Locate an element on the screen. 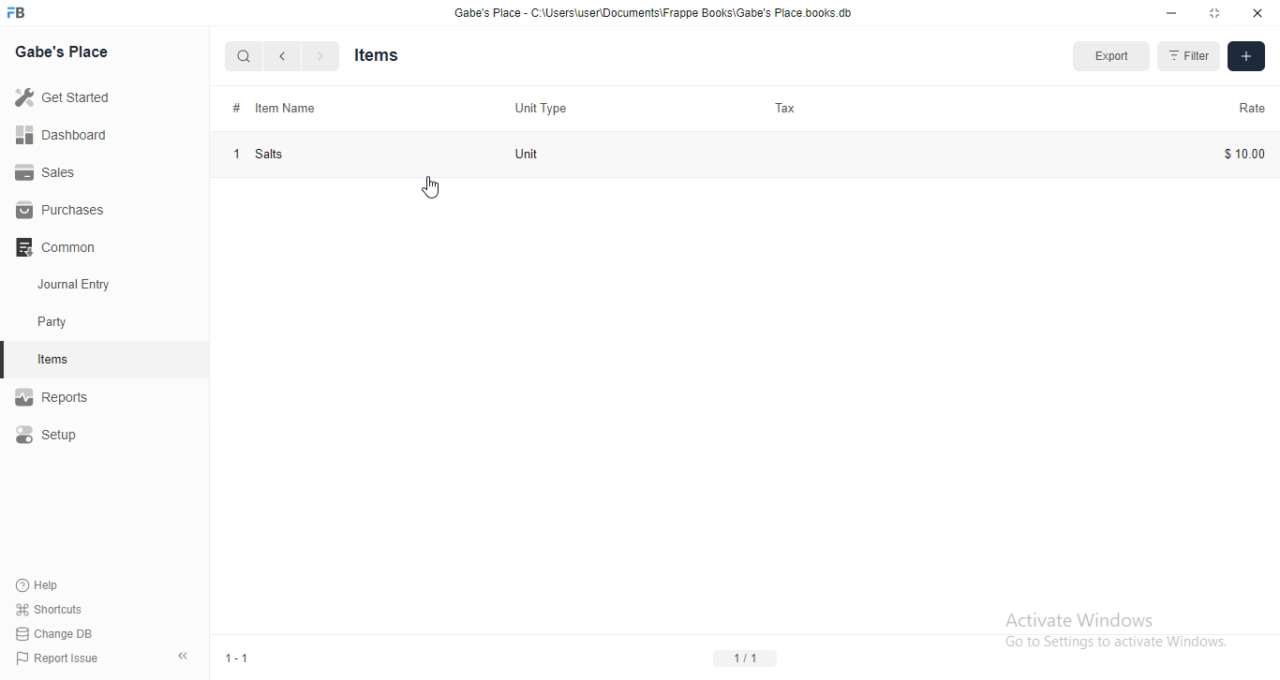 This screenshot has height=680, width=1280. previous is located at coordinates (280, 56).